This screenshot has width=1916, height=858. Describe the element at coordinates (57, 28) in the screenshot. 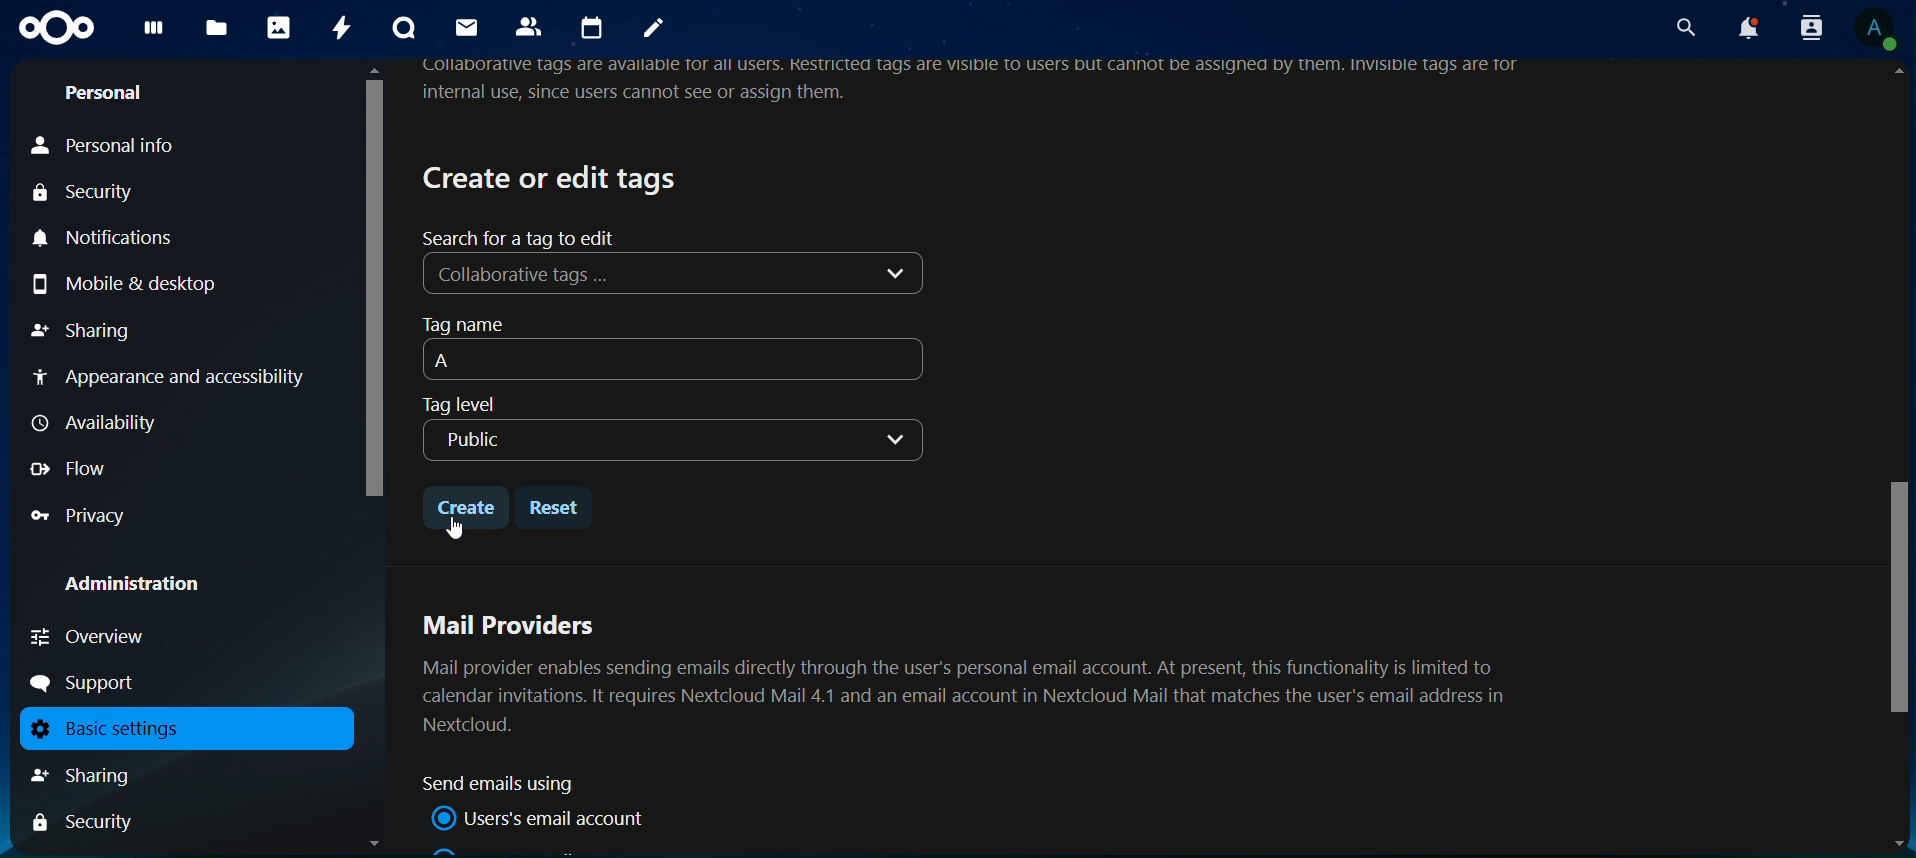

I see `icon` at that location.